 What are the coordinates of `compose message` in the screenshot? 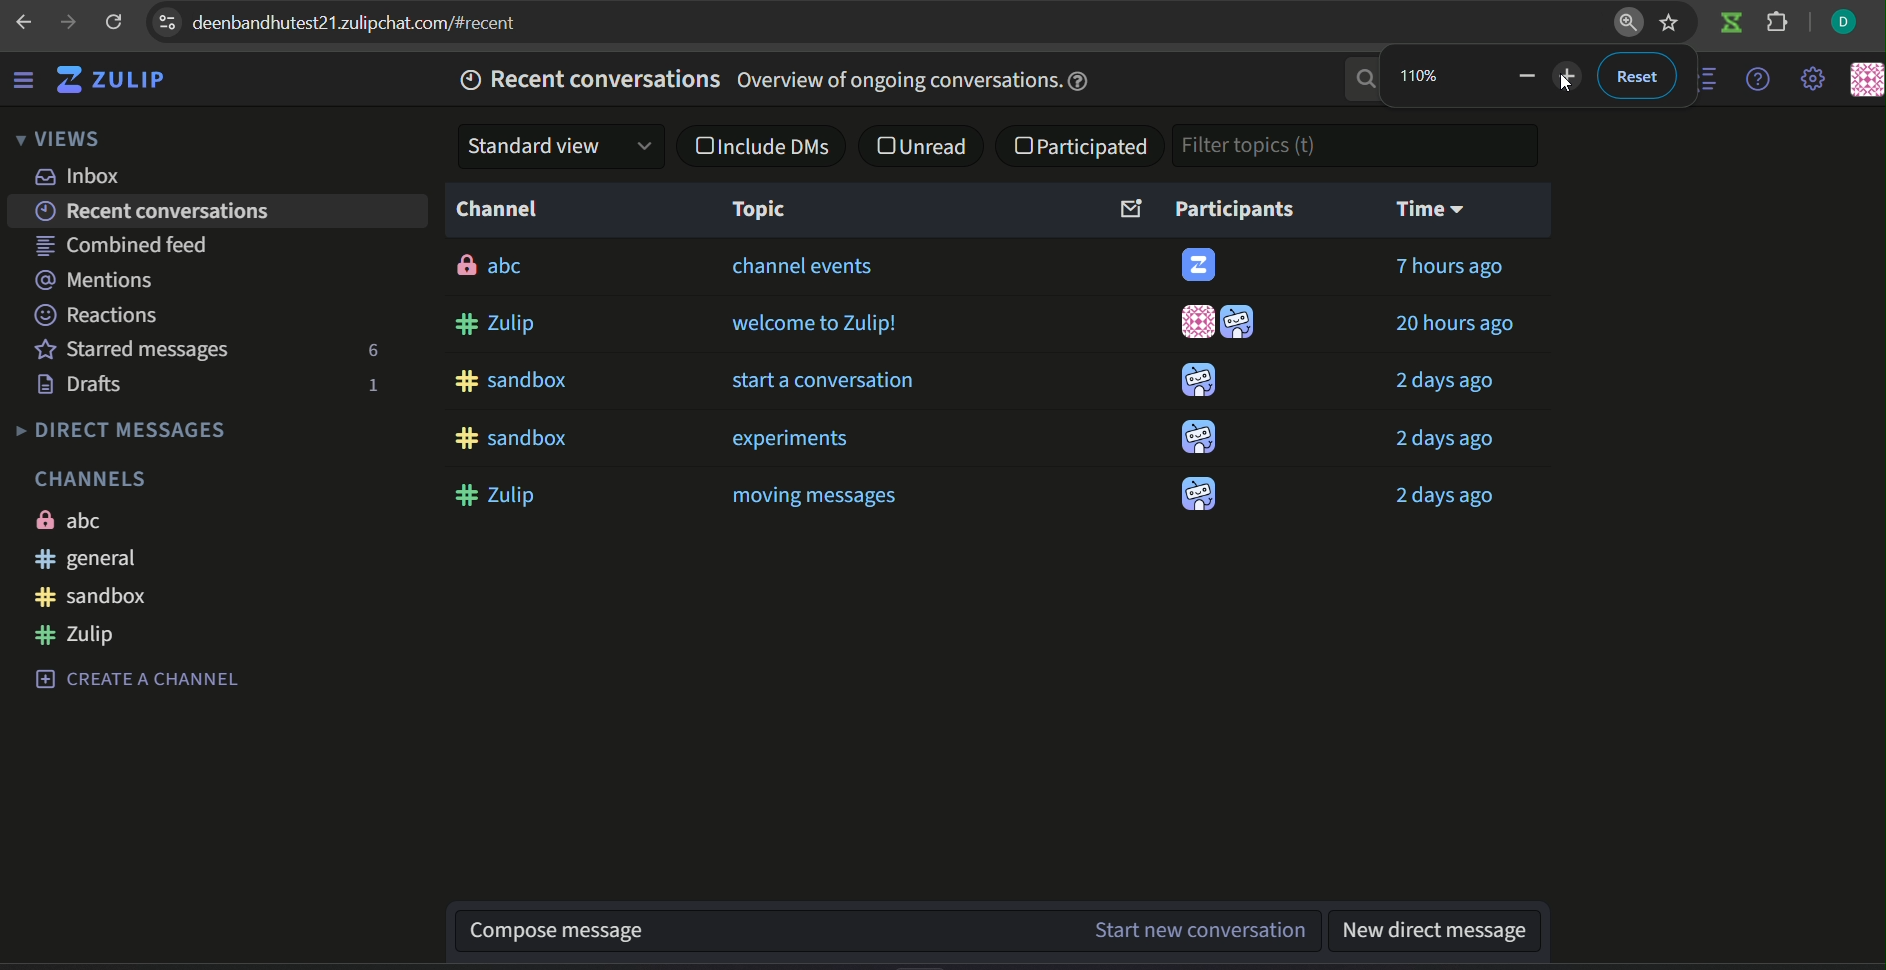 It's located at (766, 930).